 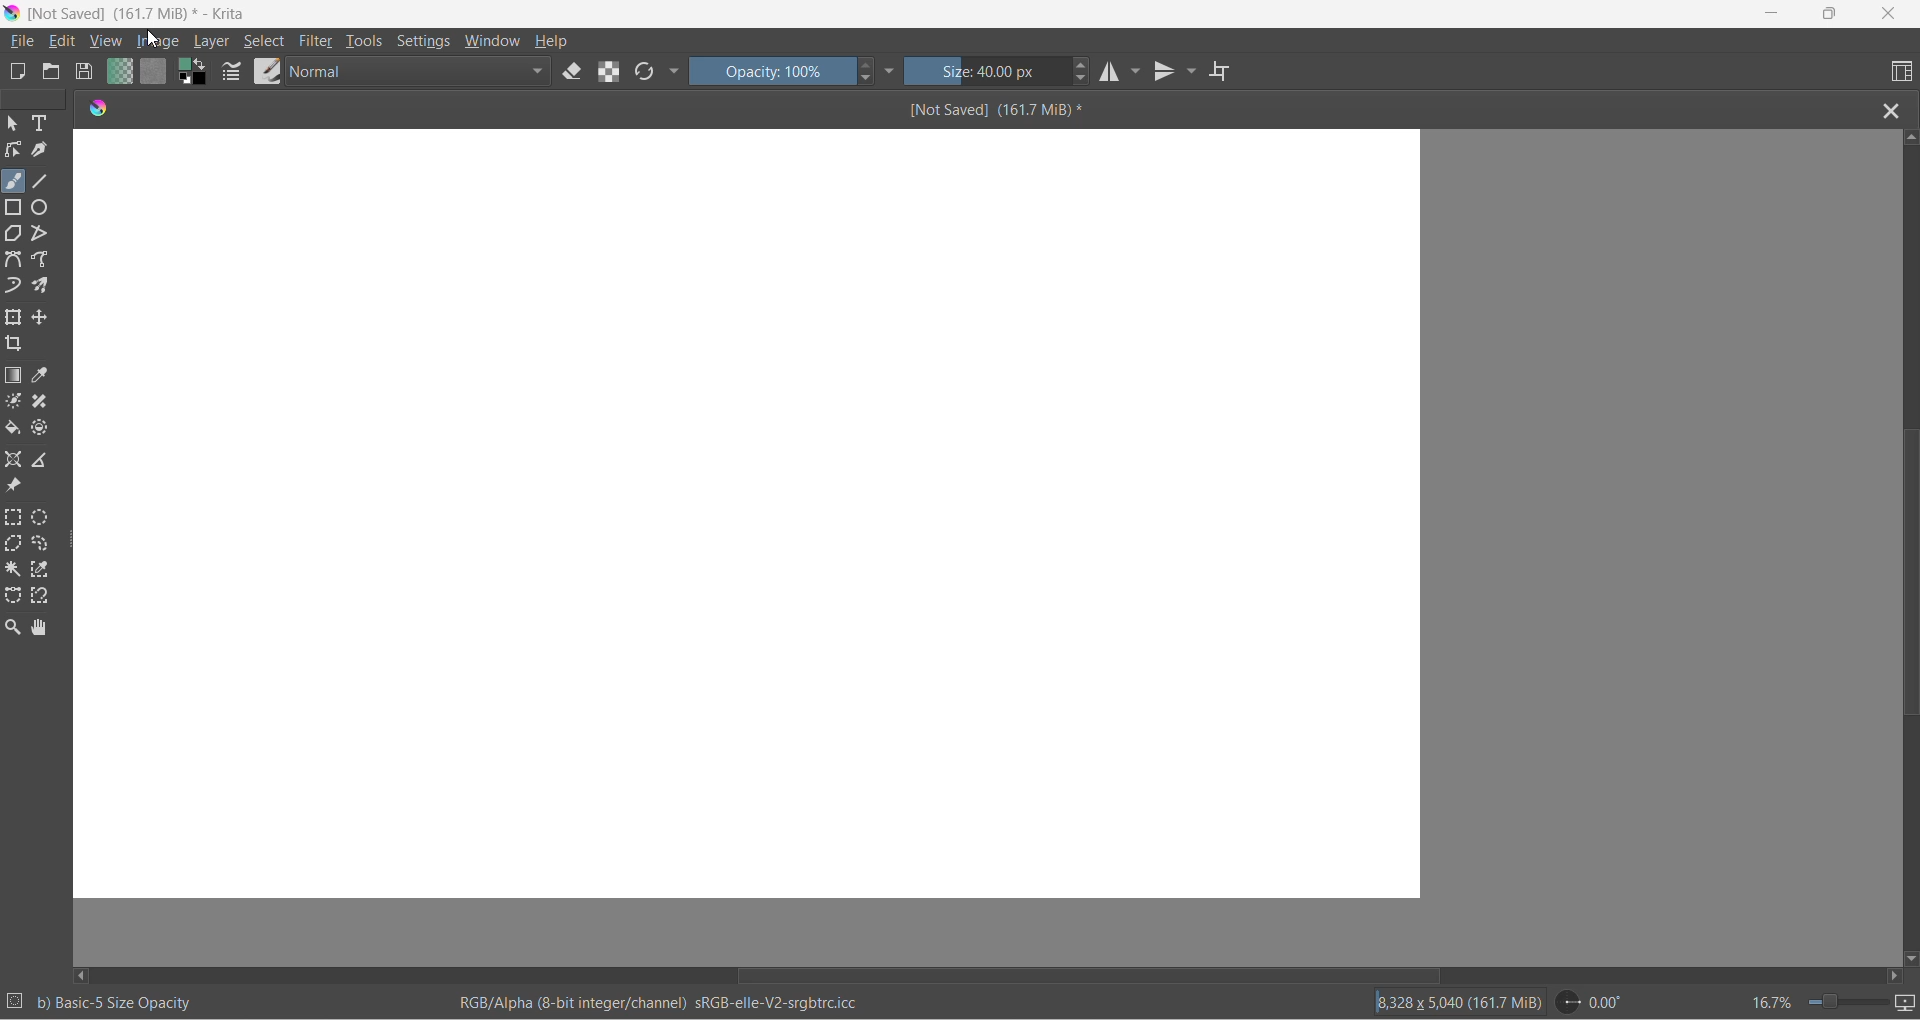 I want to click on edit shape tool, so click(x=13, y=150).